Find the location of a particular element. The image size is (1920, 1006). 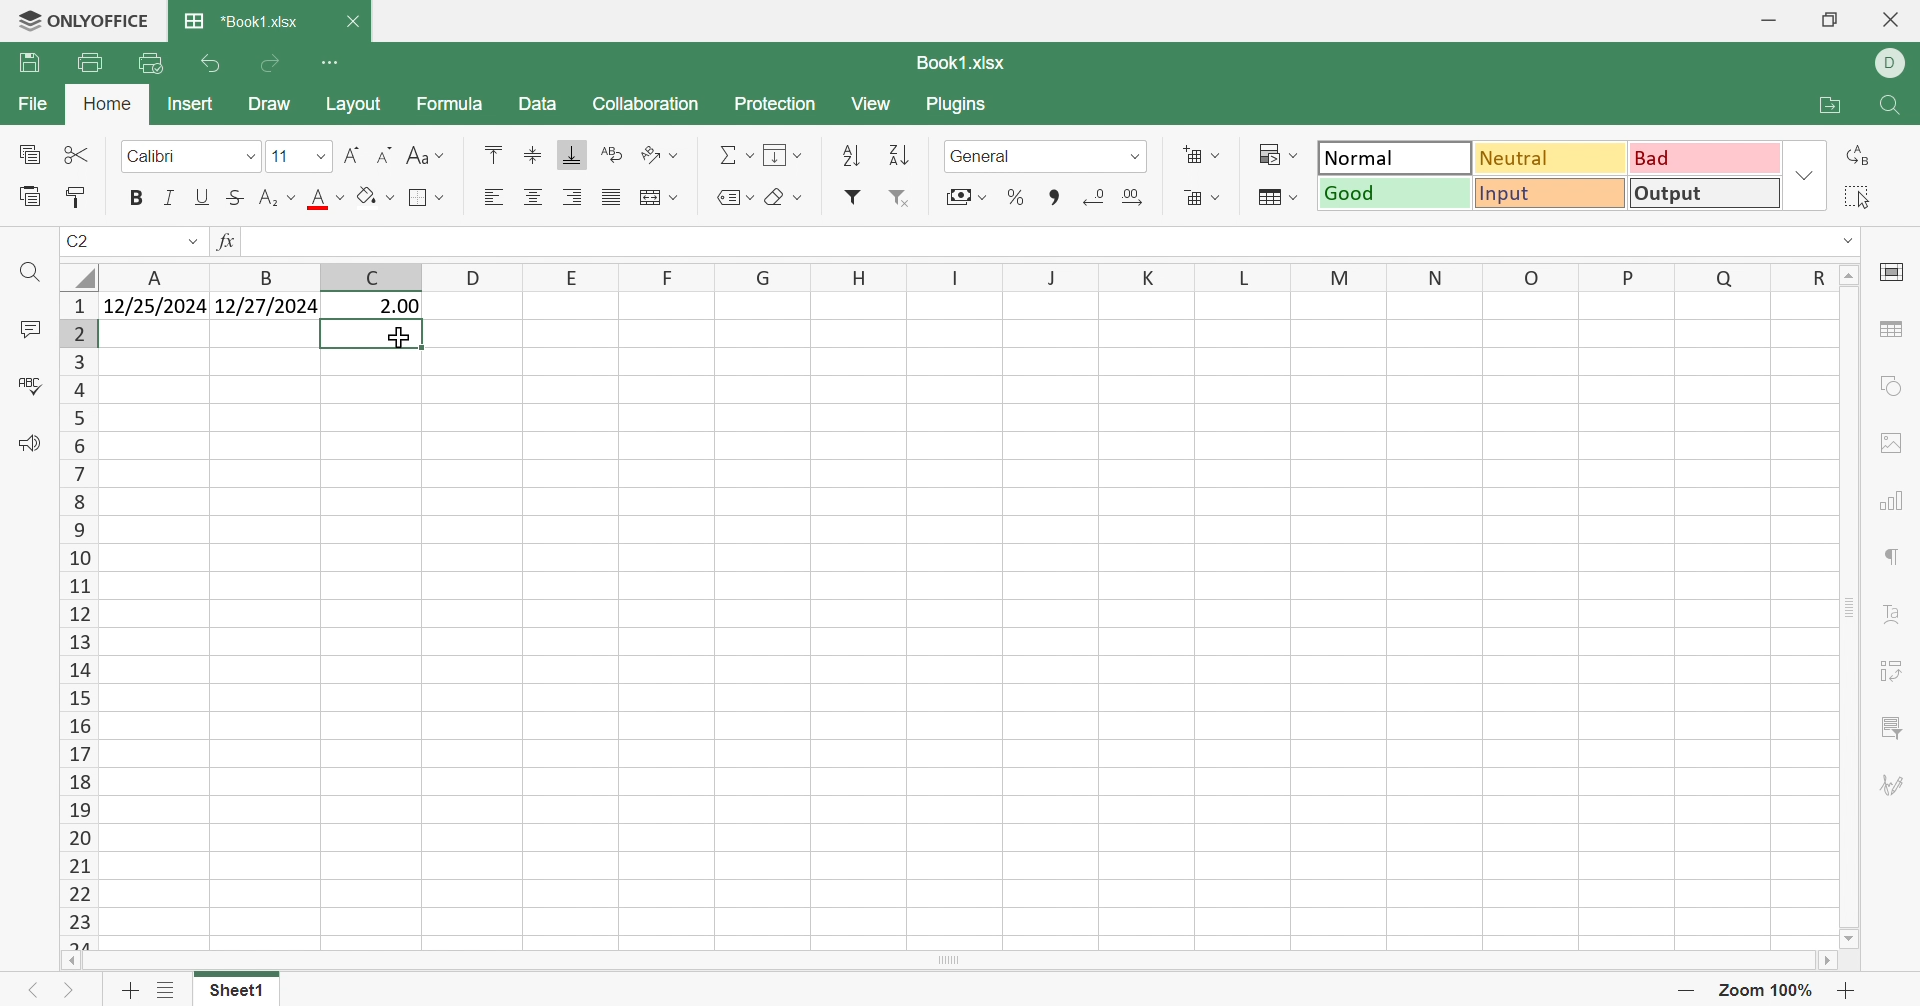

Table settings is located at coordinates (1889, 334).